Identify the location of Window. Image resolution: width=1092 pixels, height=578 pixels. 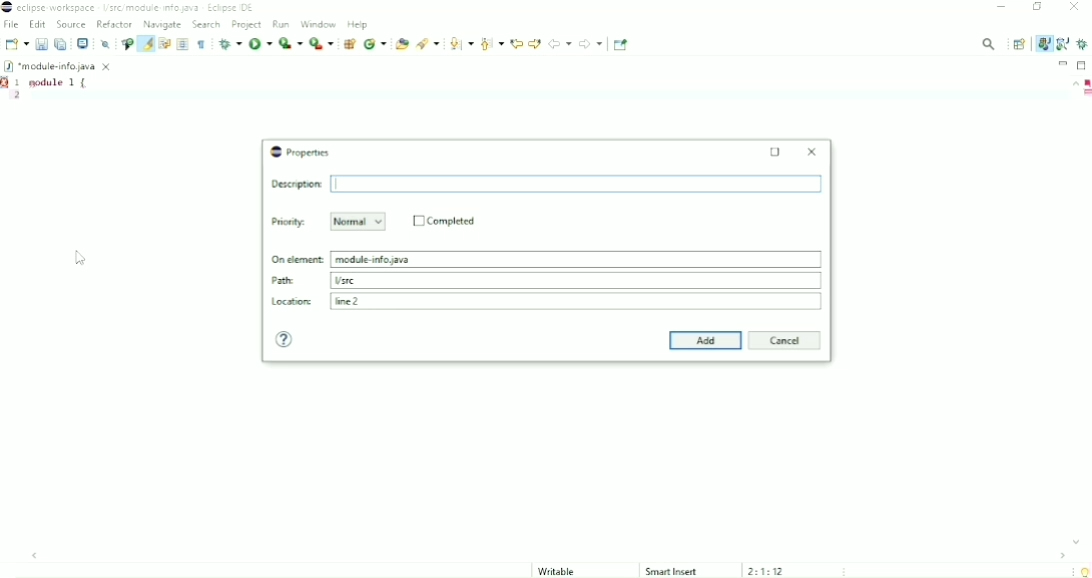
(319, 23).